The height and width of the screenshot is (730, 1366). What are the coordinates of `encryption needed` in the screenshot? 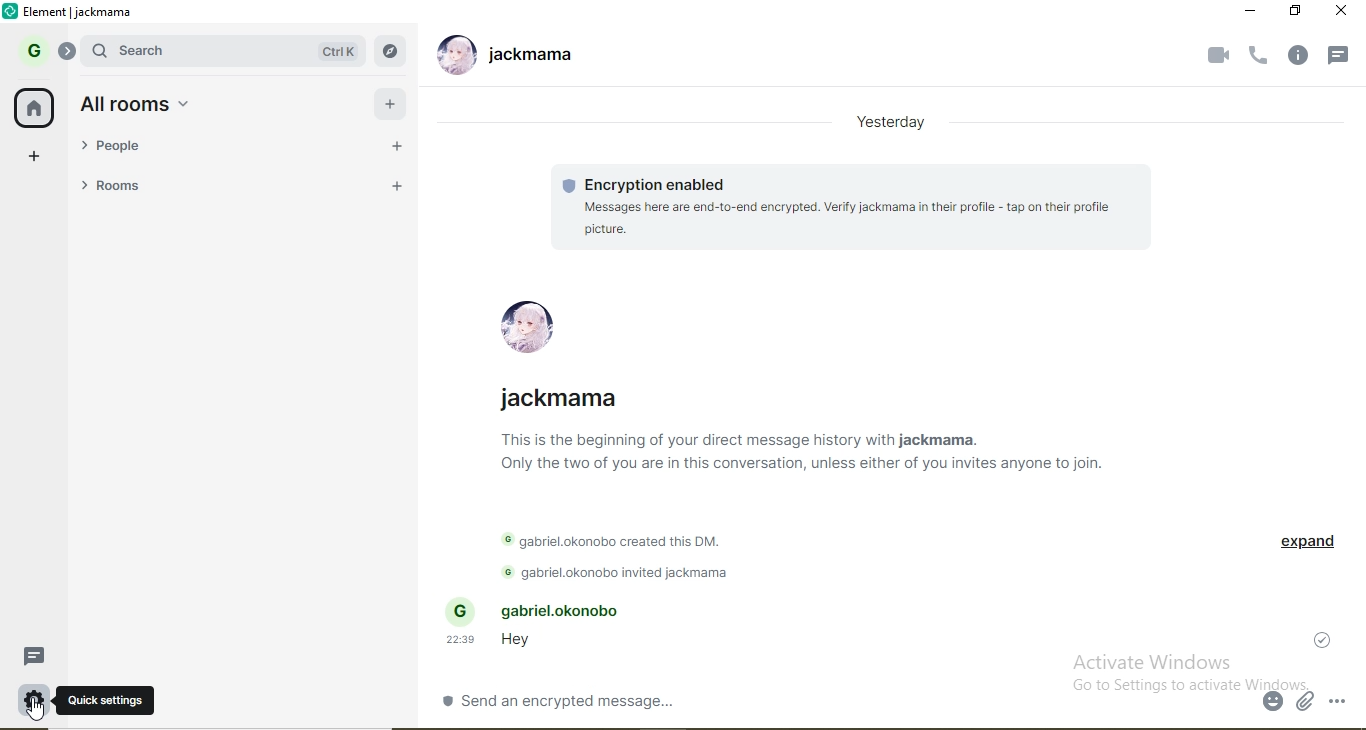 It's located at (647, 183).